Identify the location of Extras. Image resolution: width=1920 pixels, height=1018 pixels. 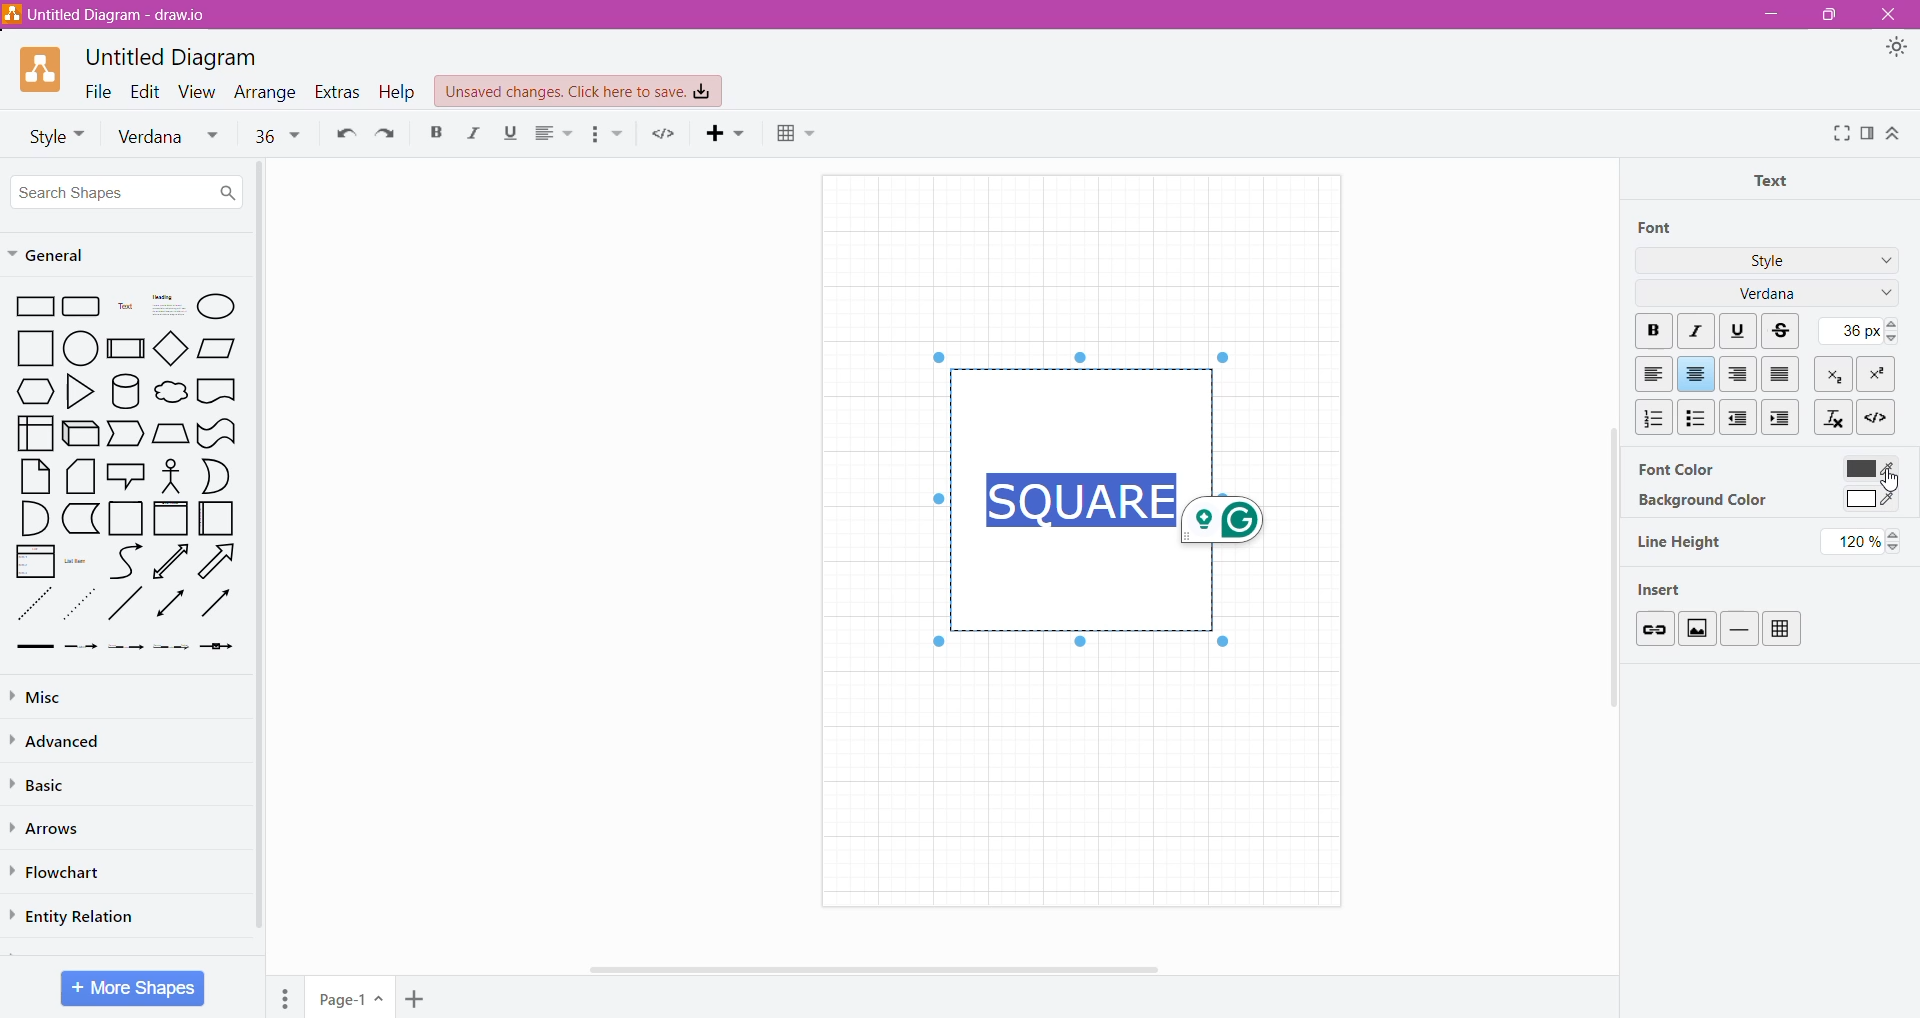
(337, 92).